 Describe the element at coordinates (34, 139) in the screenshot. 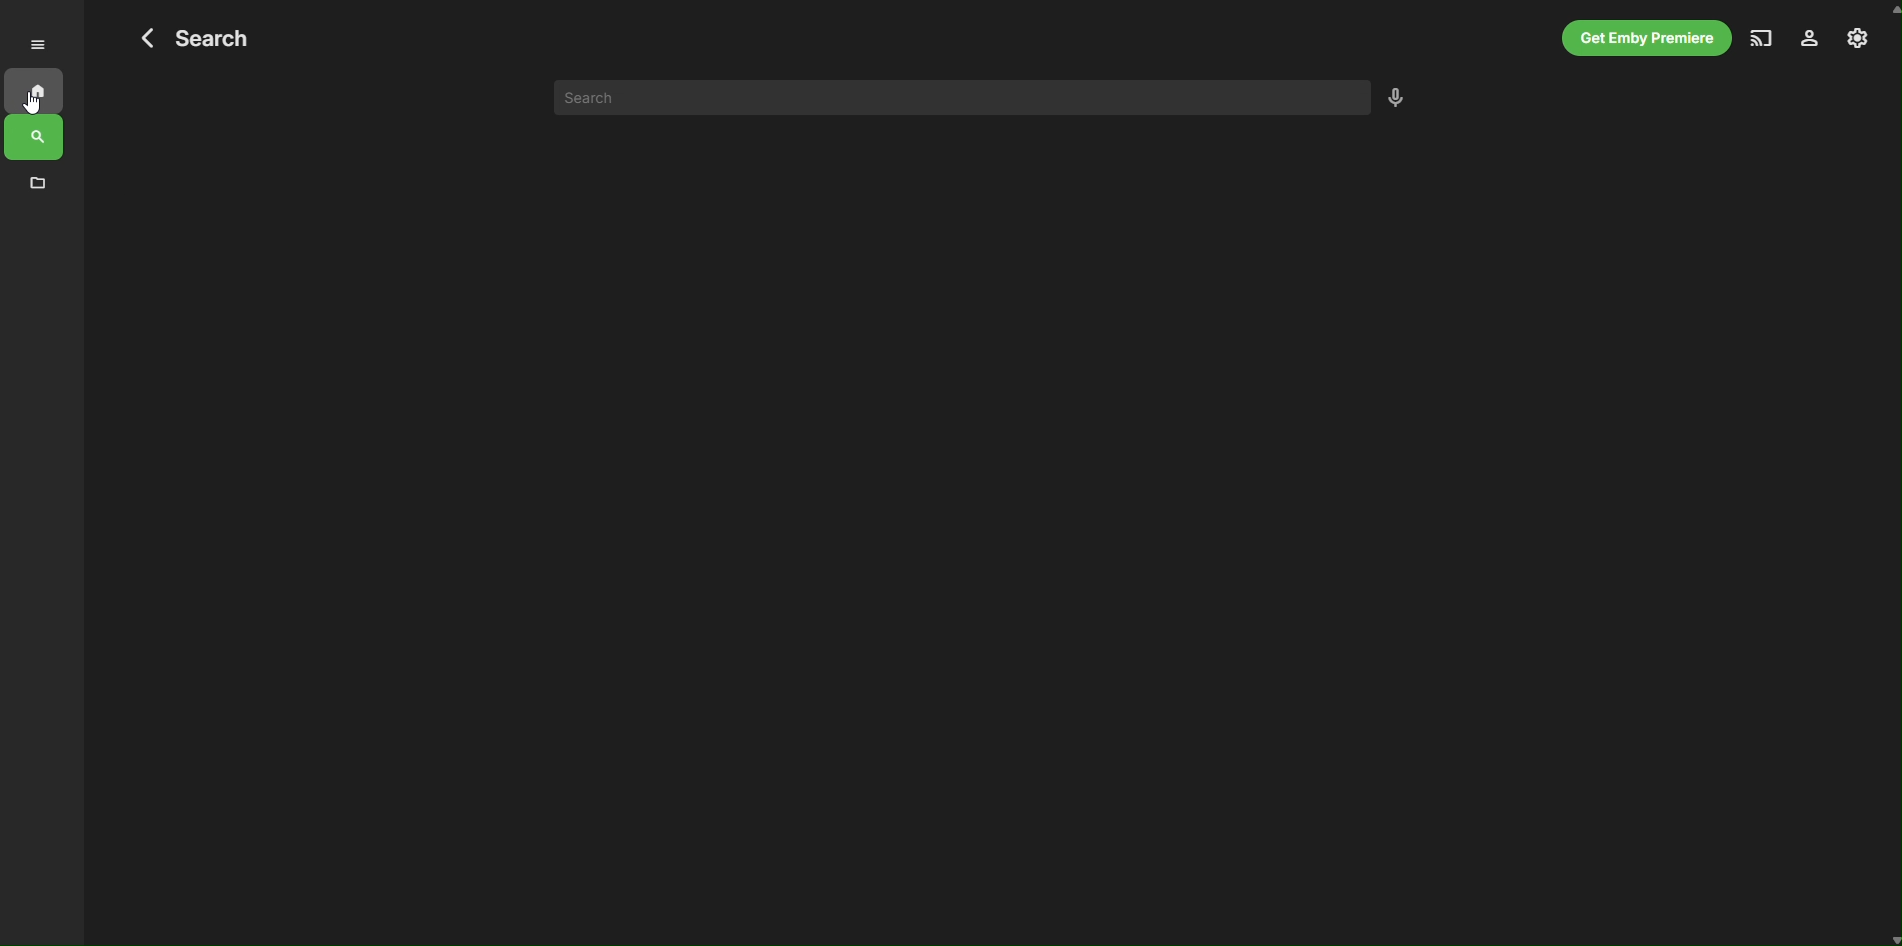

I see `Search` at that location.